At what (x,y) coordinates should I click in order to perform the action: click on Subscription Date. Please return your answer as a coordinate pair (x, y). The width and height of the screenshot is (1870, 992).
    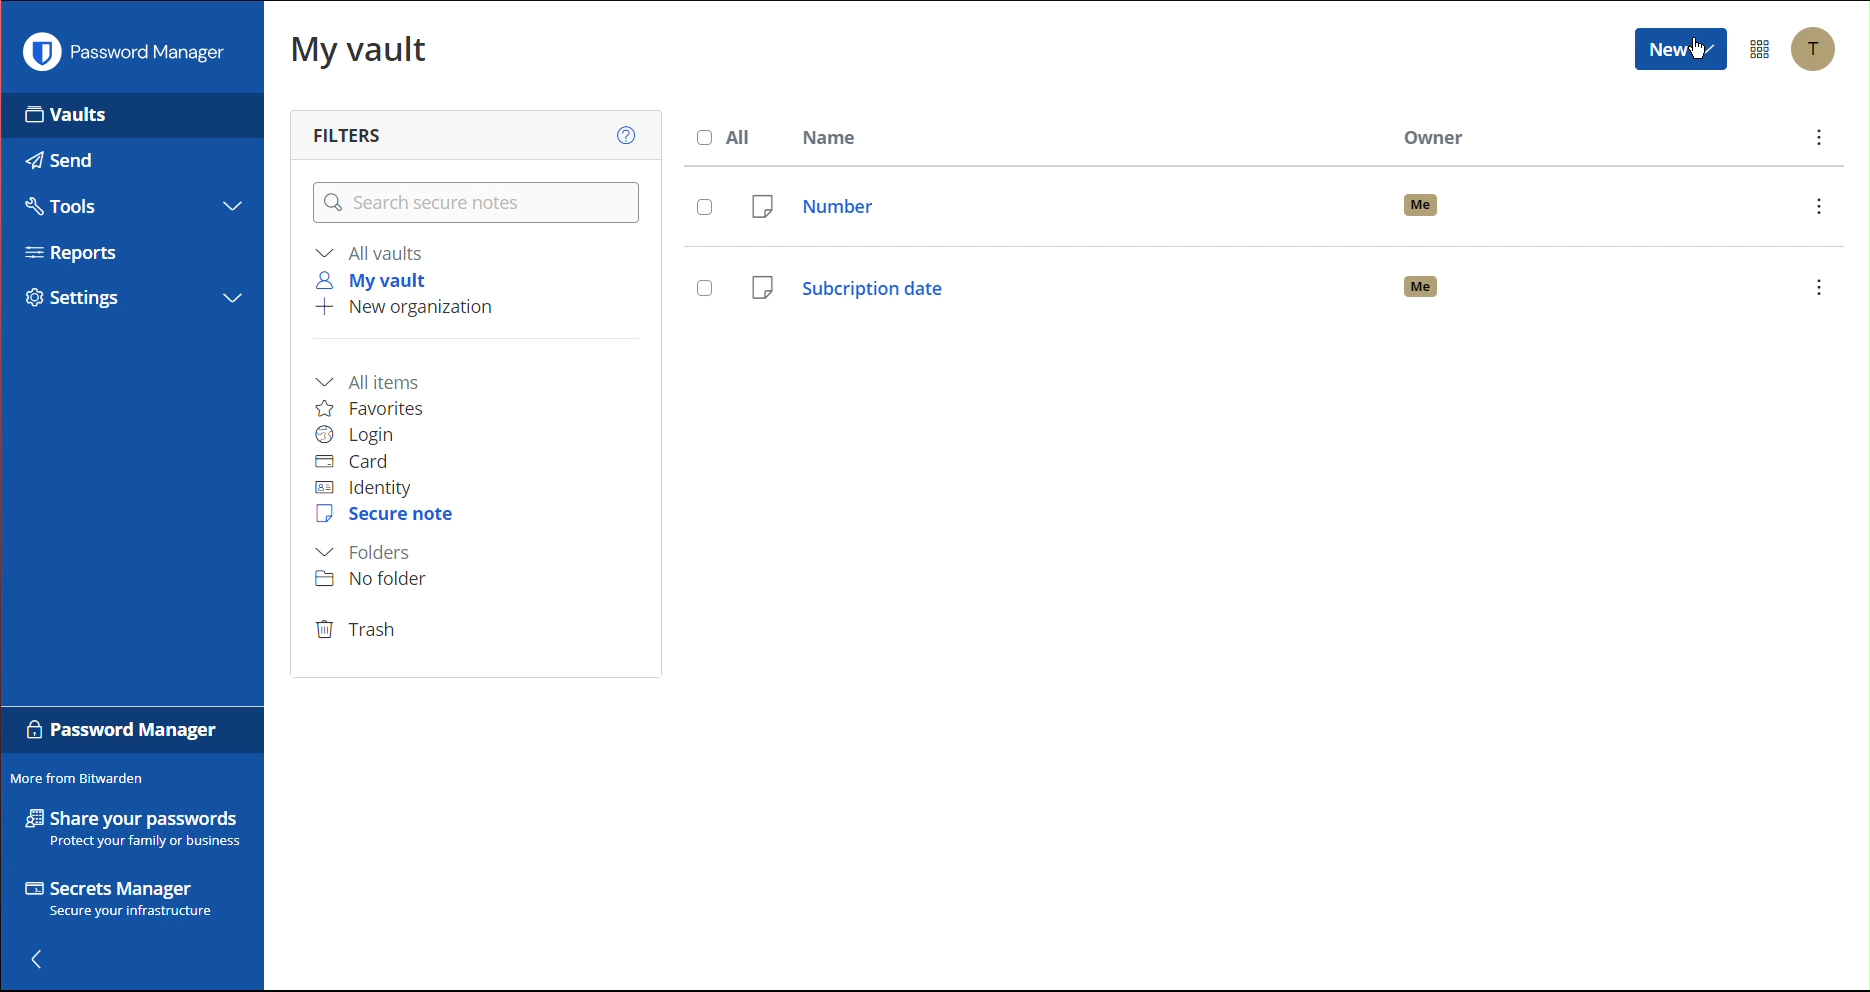
    Looking at the image, I should click on (1260, 283).